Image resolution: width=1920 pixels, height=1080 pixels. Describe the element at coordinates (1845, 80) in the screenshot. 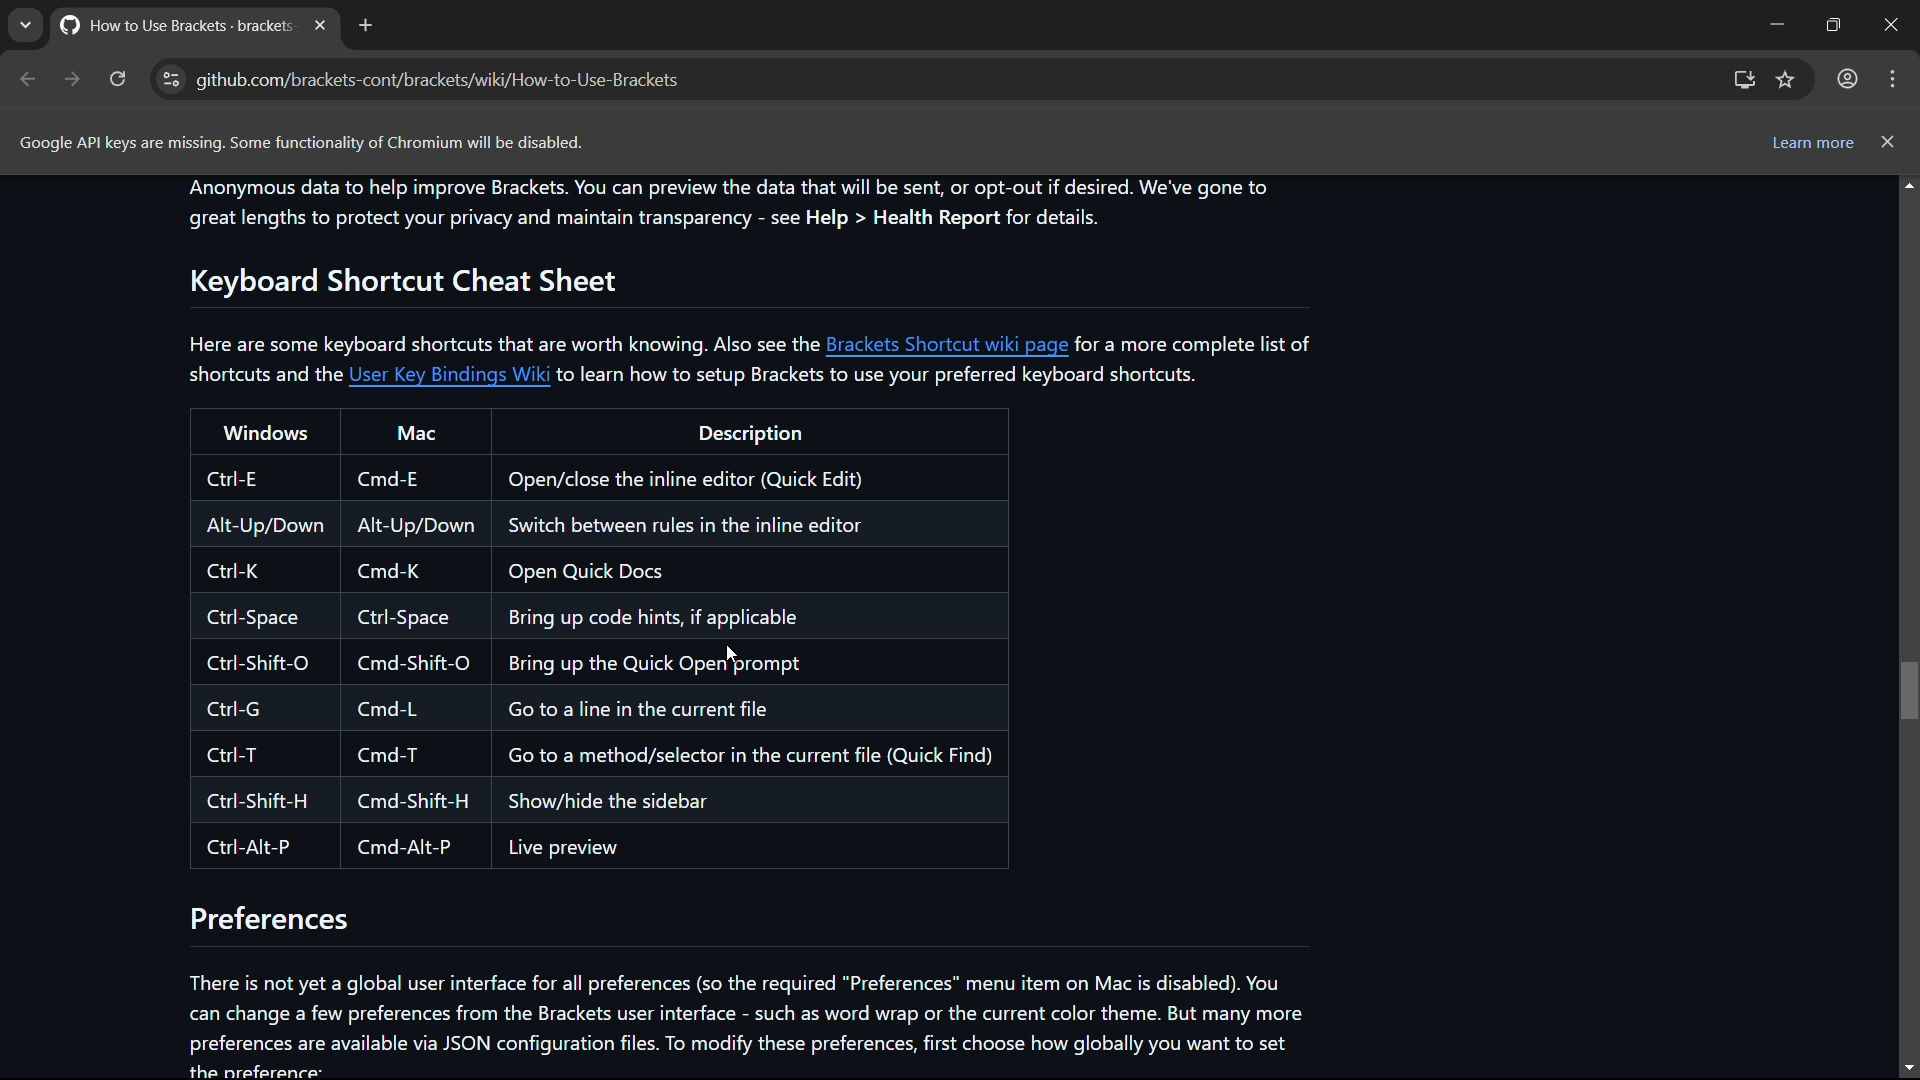

I see `profile` at that location.